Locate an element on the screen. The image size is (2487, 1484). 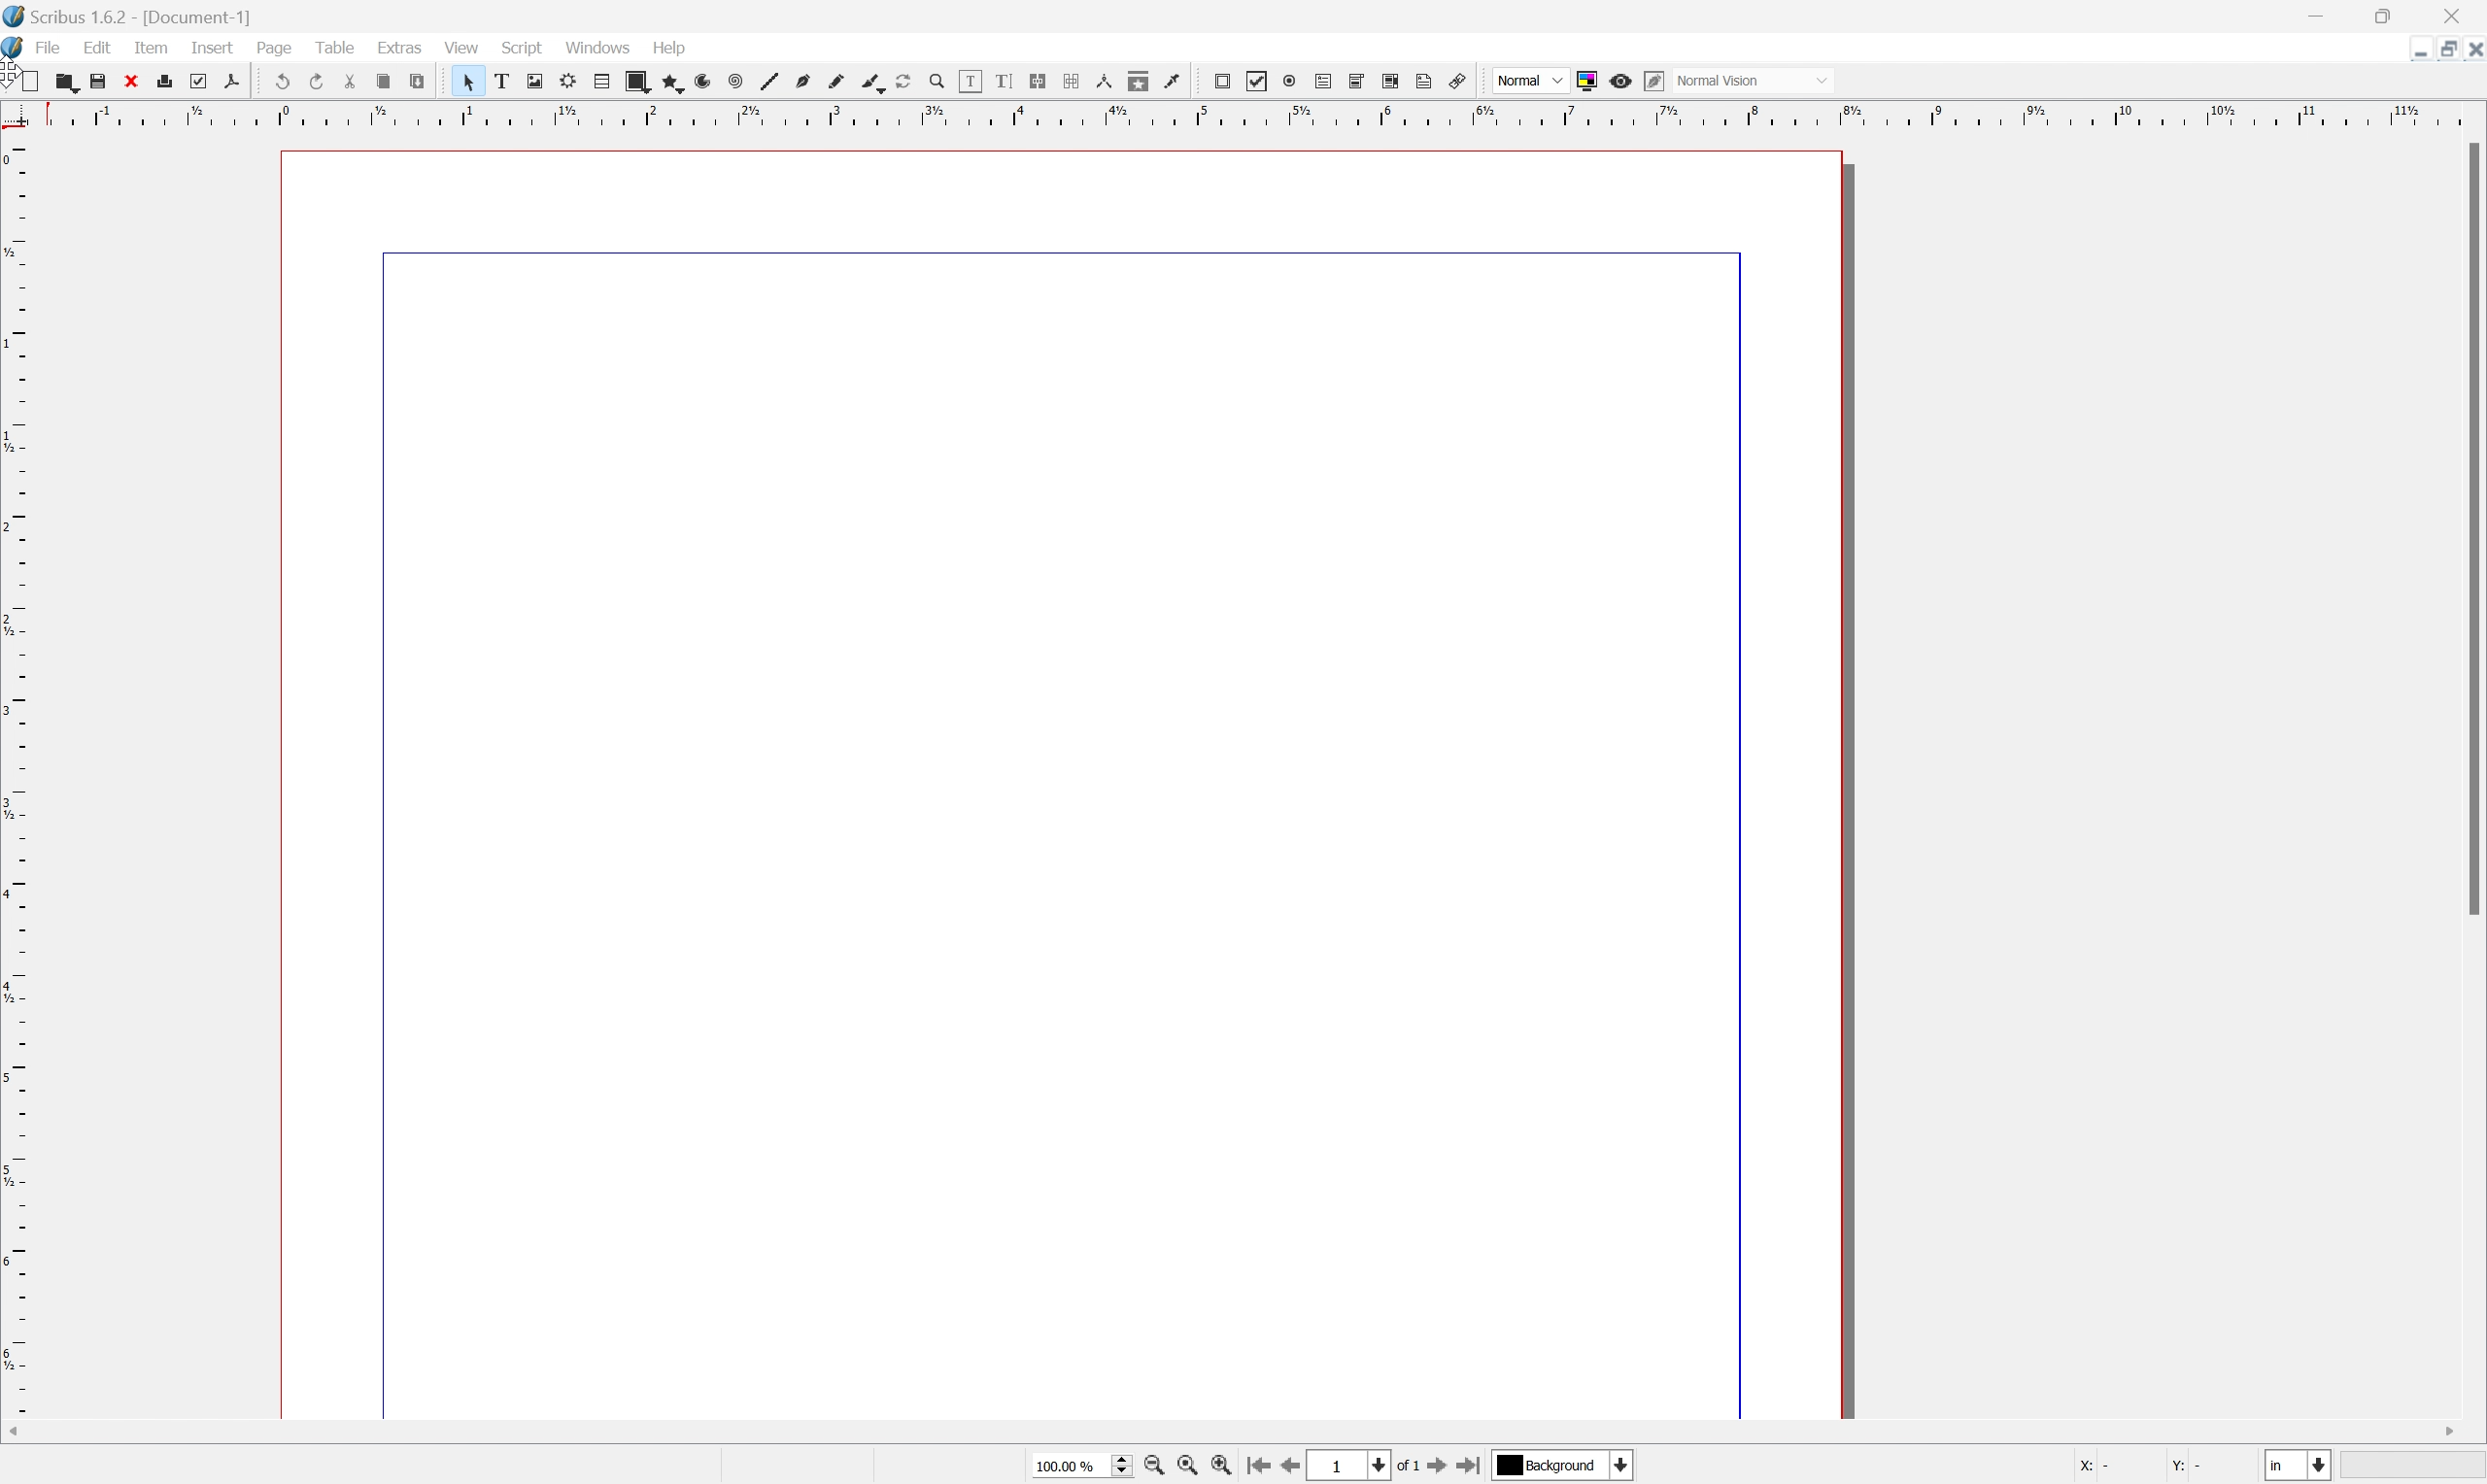
undo is located at coordinates (284, 82).